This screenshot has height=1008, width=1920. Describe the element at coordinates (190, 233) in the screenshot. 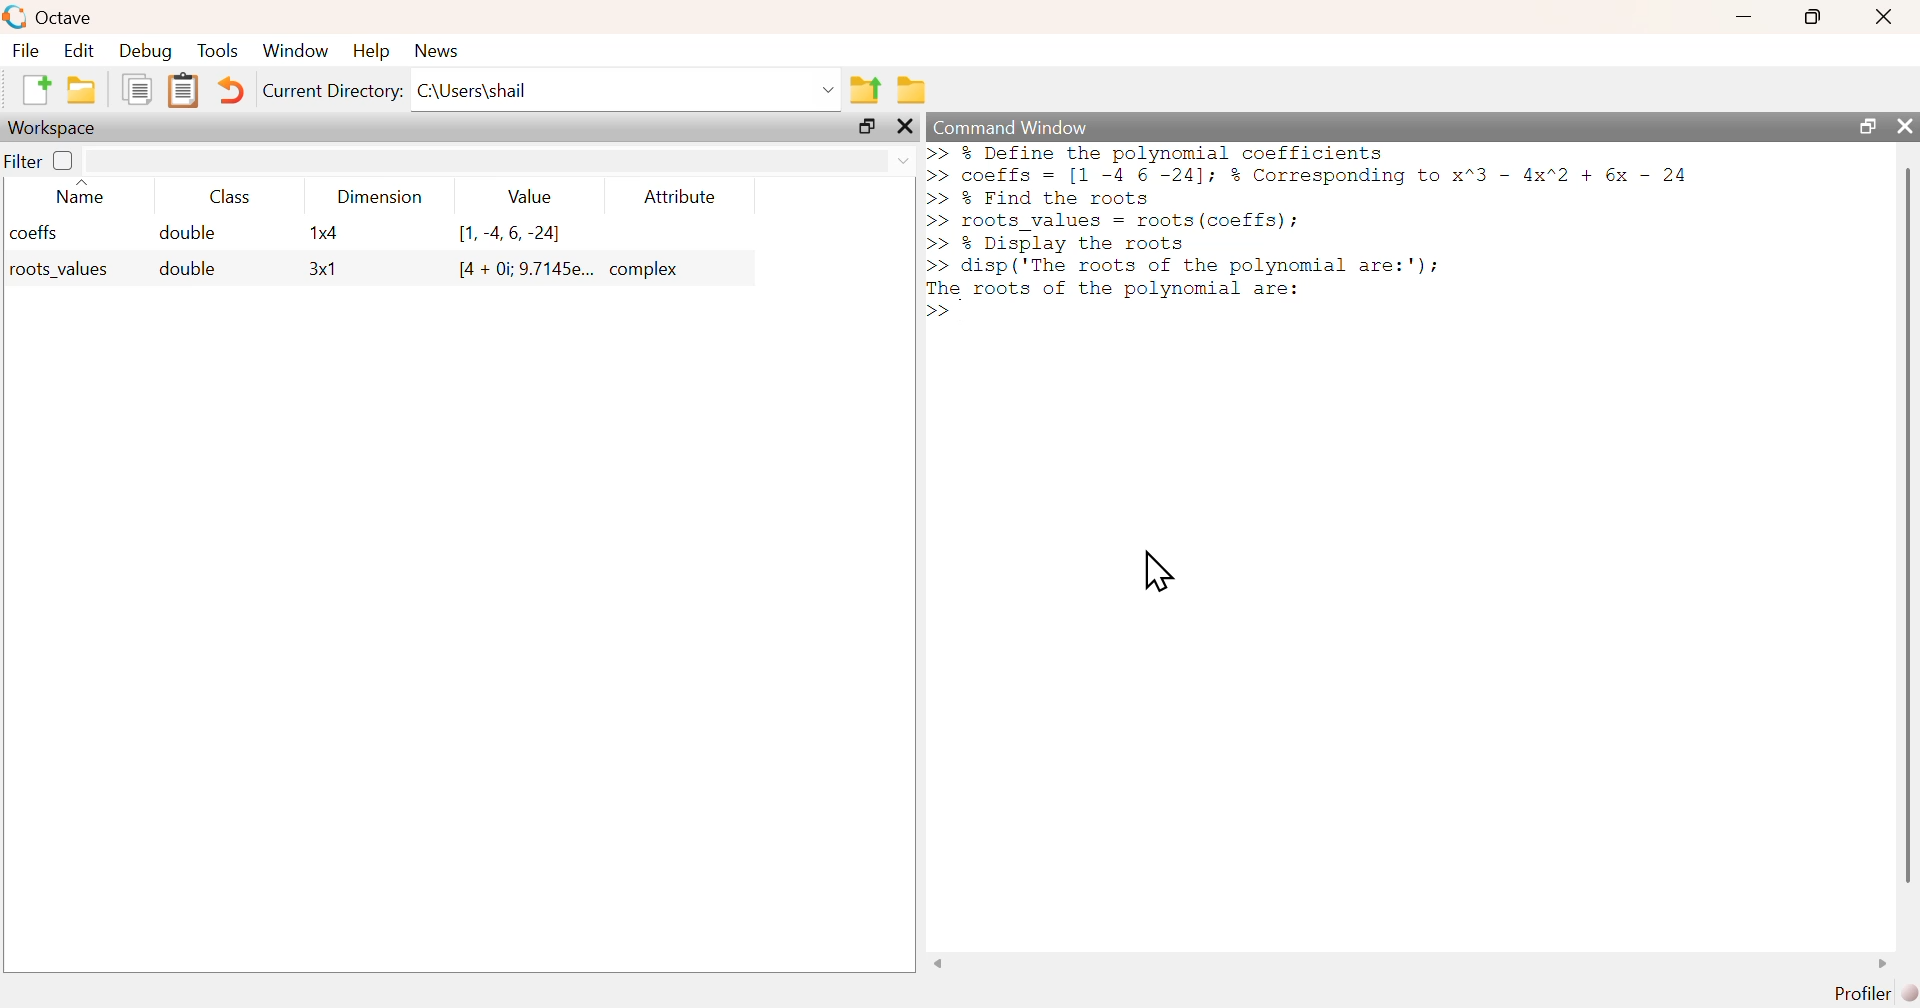

I see `double` at that location.